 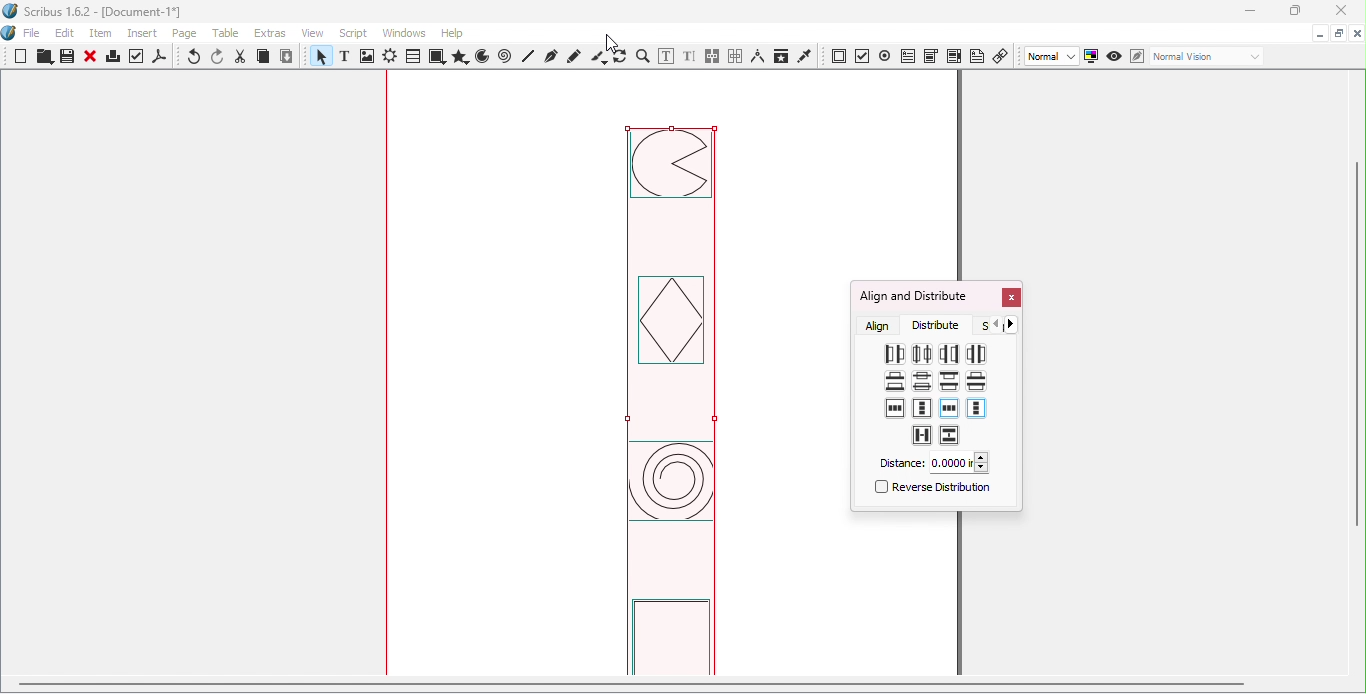 What do you see at coordinates (348, 58) in the screenshot?
I see `Text frame` at bounding box center [348, 58].